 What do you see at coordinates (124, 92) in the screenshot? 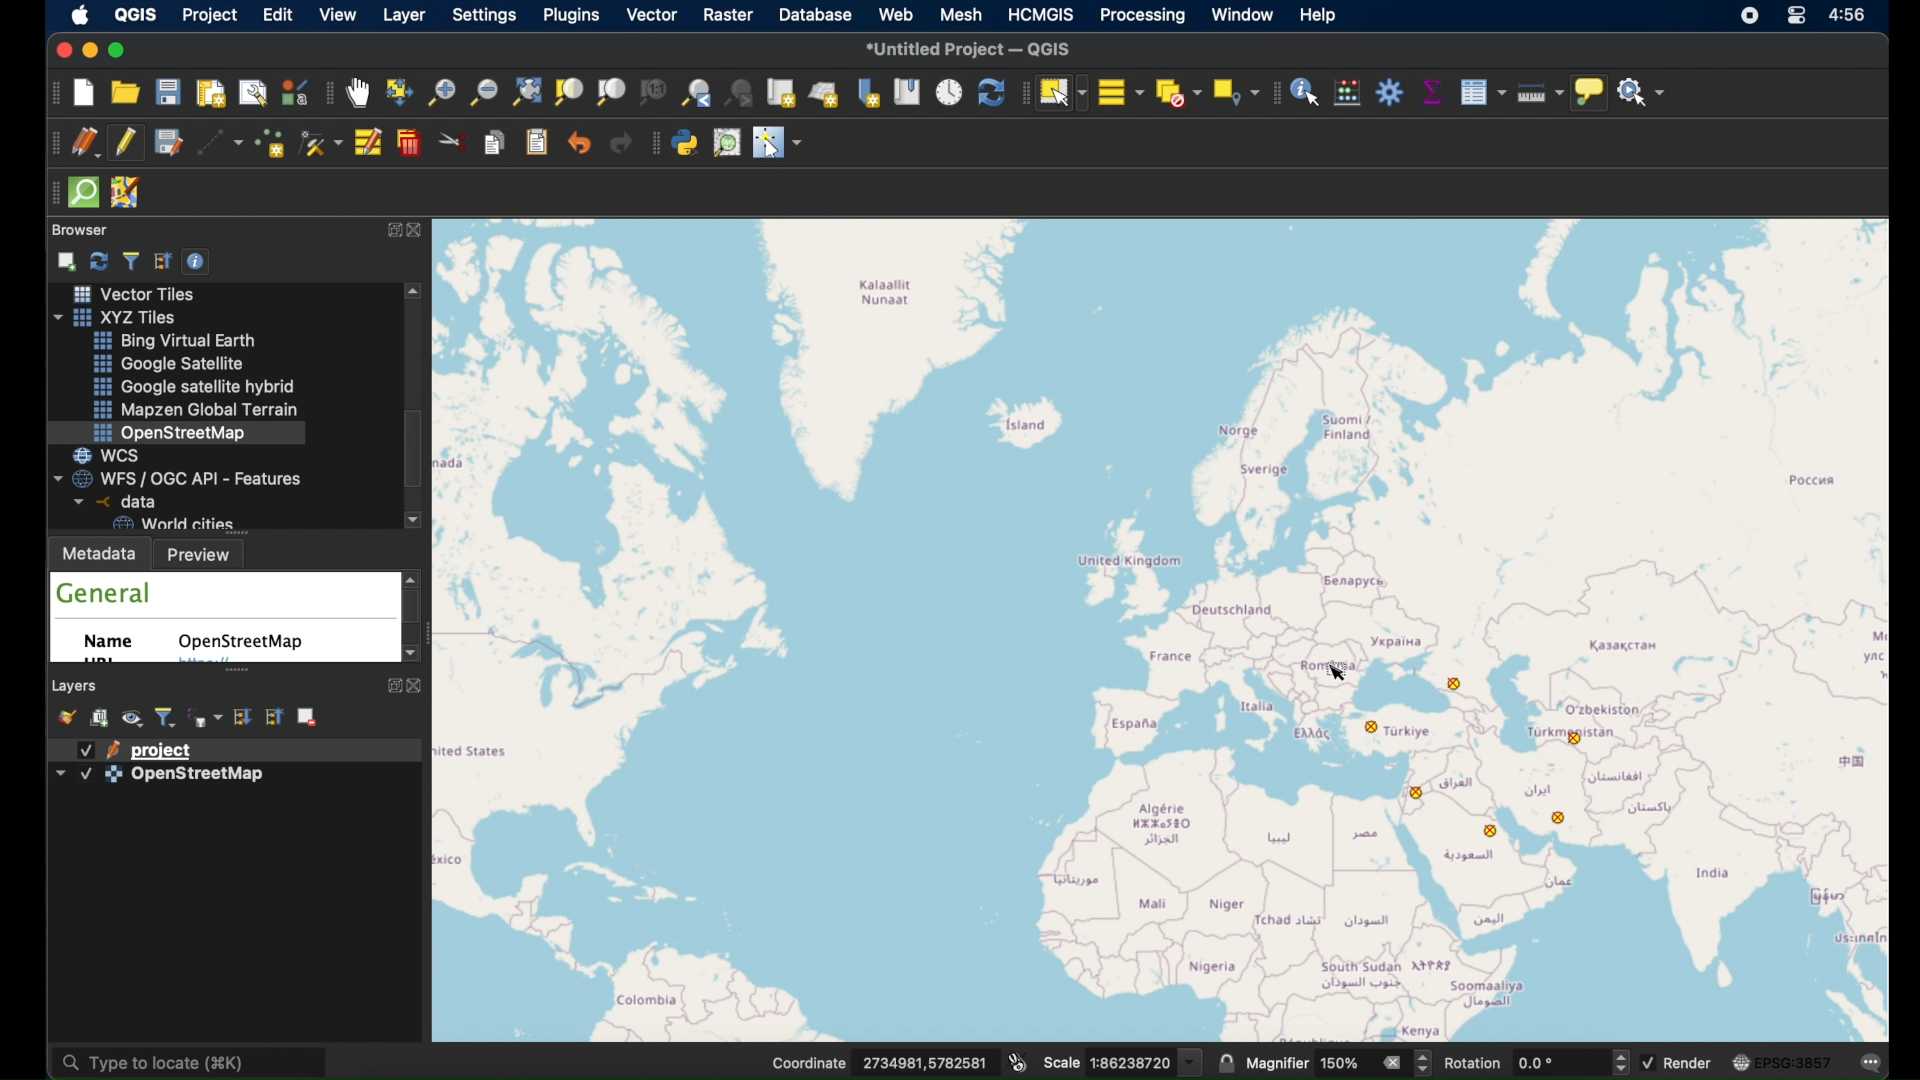
I see `open project` at bounding box center [124, 92].